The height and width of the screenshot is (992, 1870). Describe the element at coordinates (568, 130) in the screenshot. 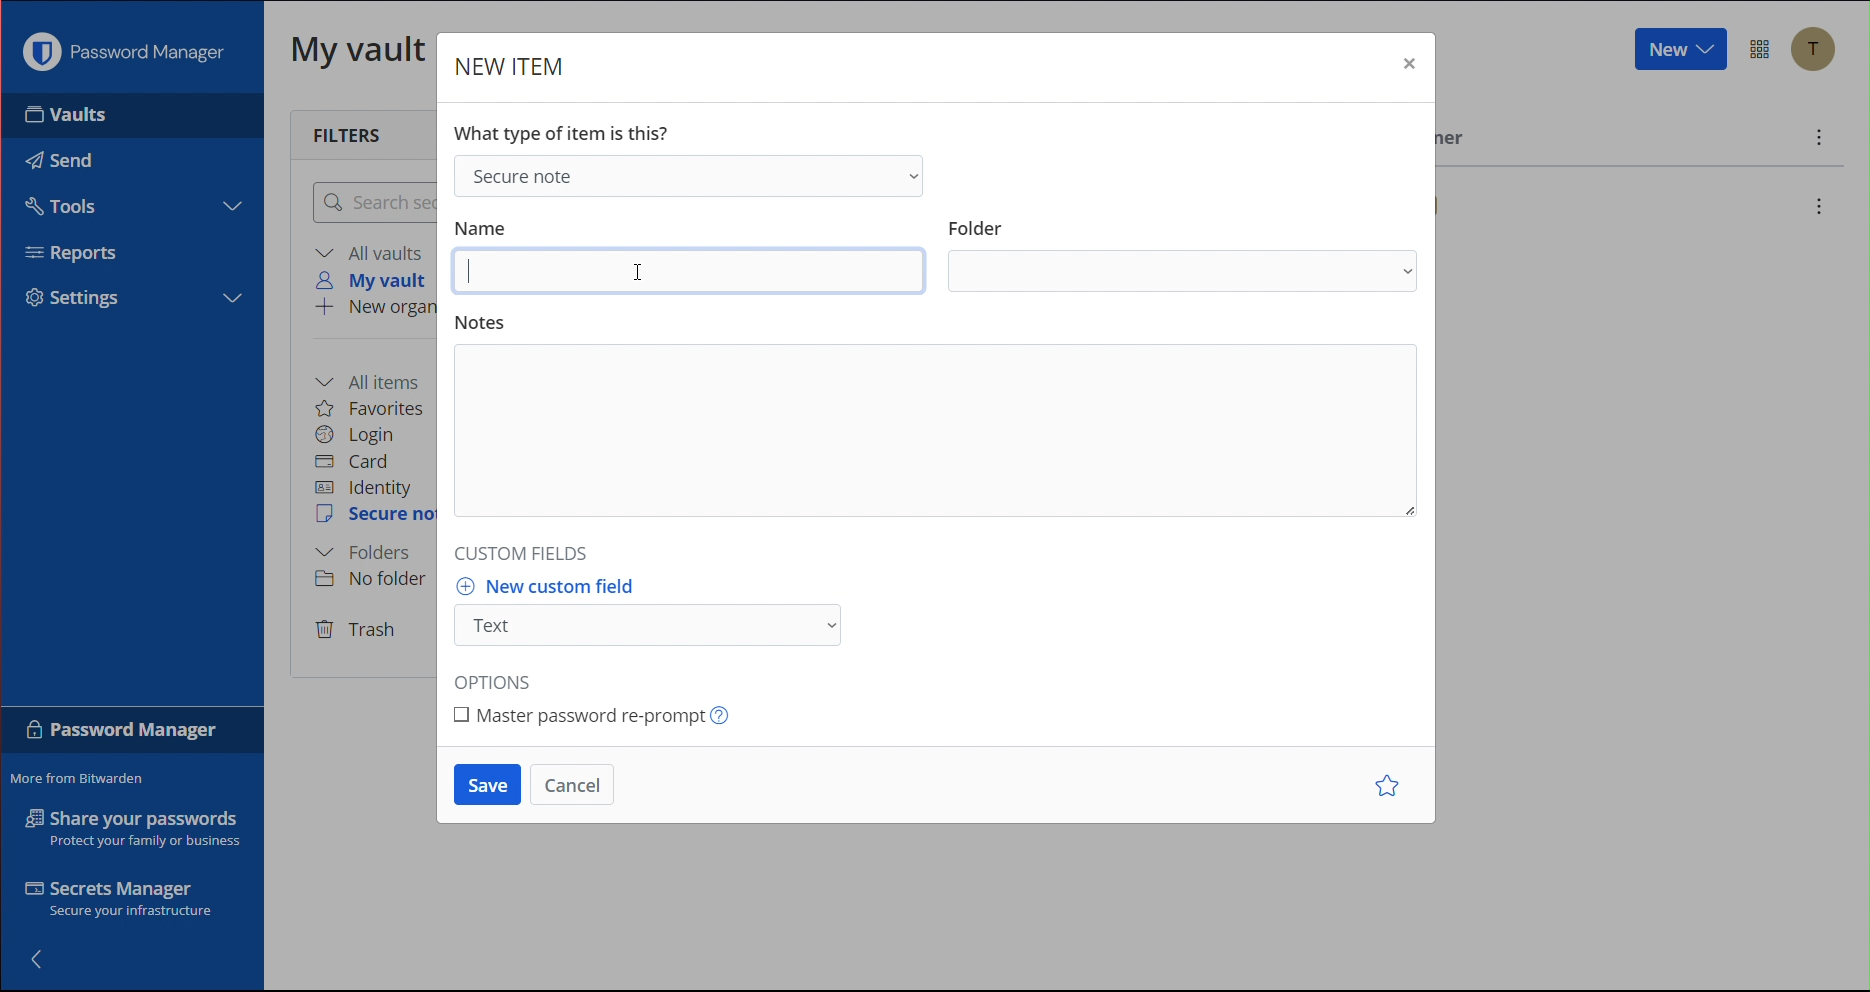

I see `What type of item is this?` at that location.